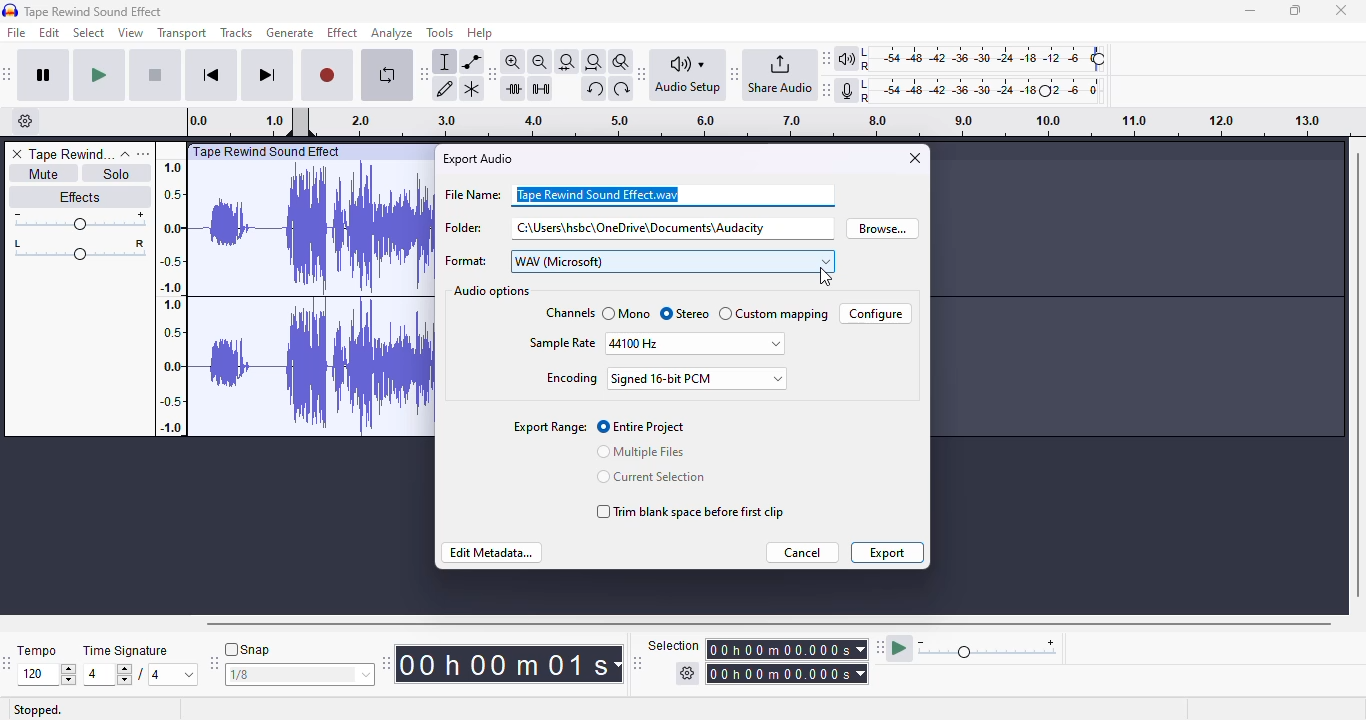 The image size is (1366, 720). I want to click on export range, so click(550, 427).